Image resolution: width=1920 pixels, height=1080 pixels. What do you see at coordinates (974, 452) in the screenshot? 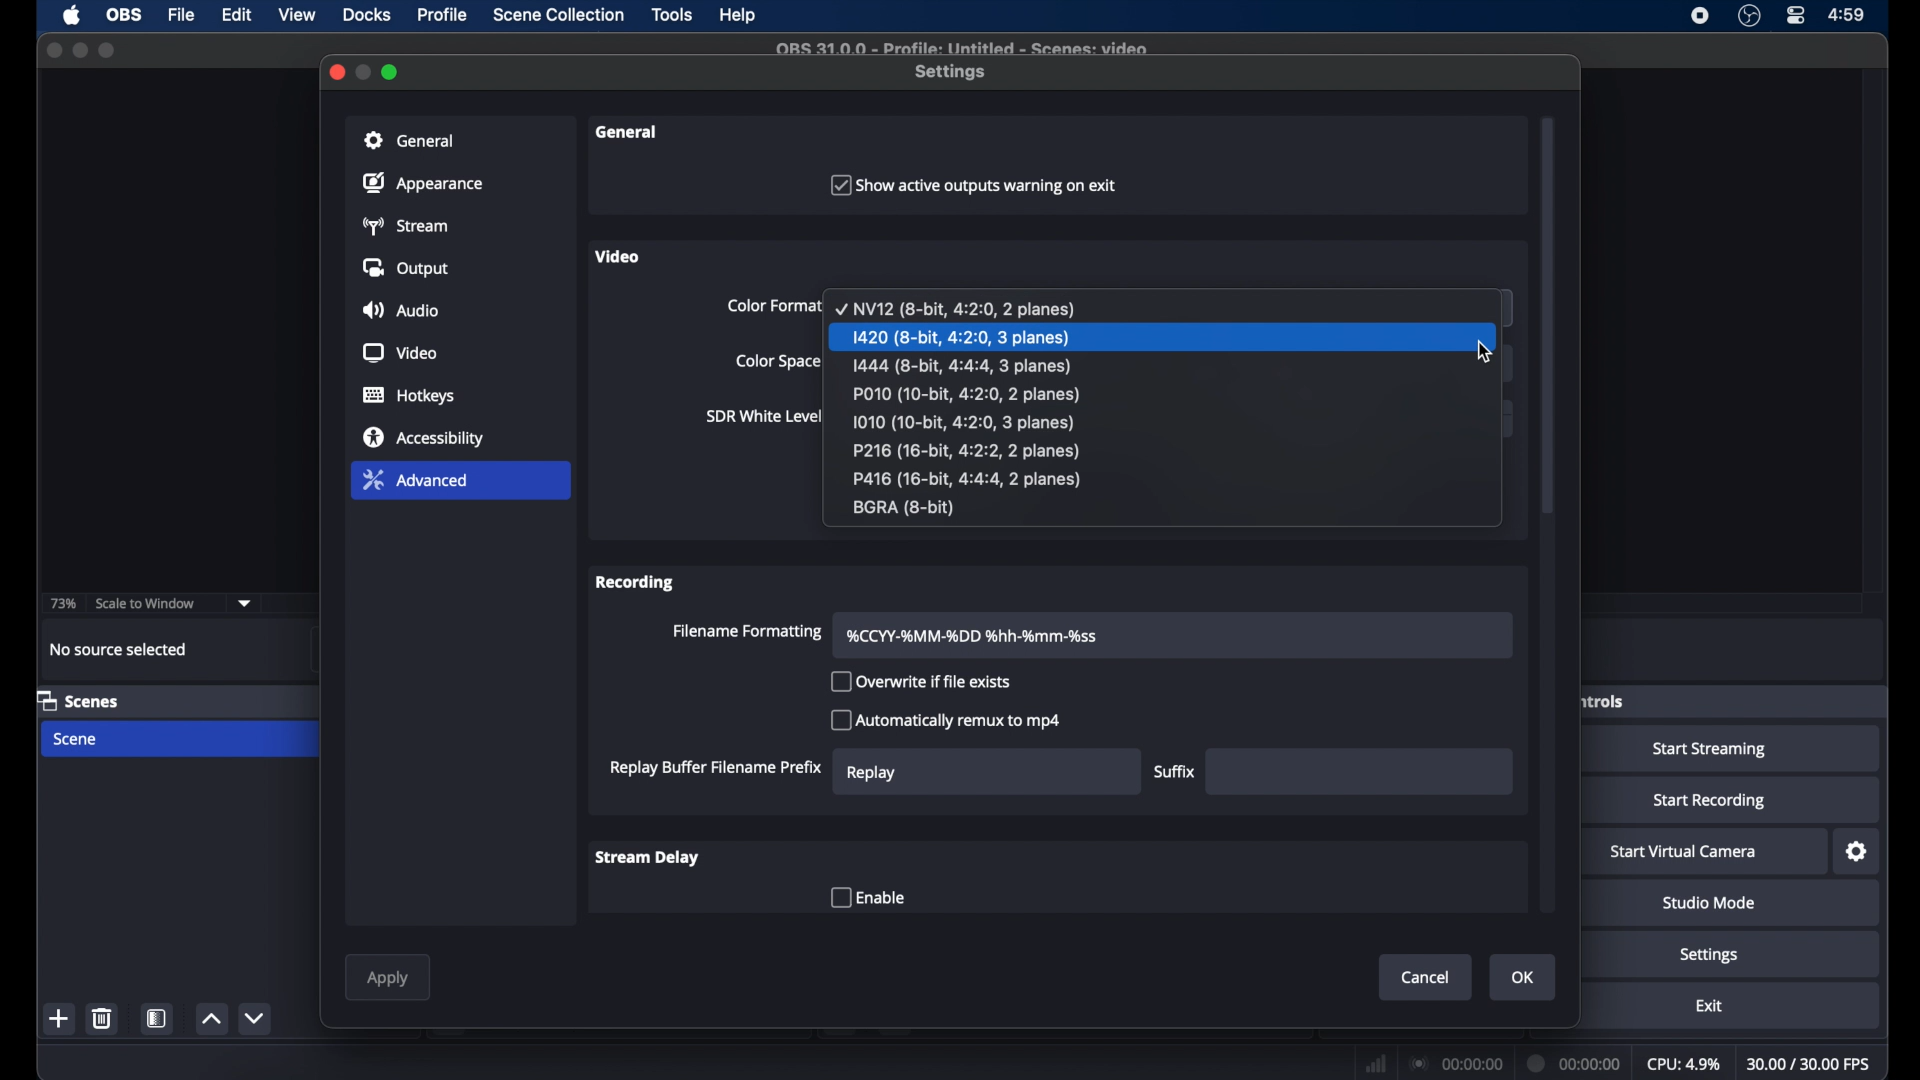
I see `P216 (16-bit, 4:2:2, 2 planes)` at bounding box center [974, 452].